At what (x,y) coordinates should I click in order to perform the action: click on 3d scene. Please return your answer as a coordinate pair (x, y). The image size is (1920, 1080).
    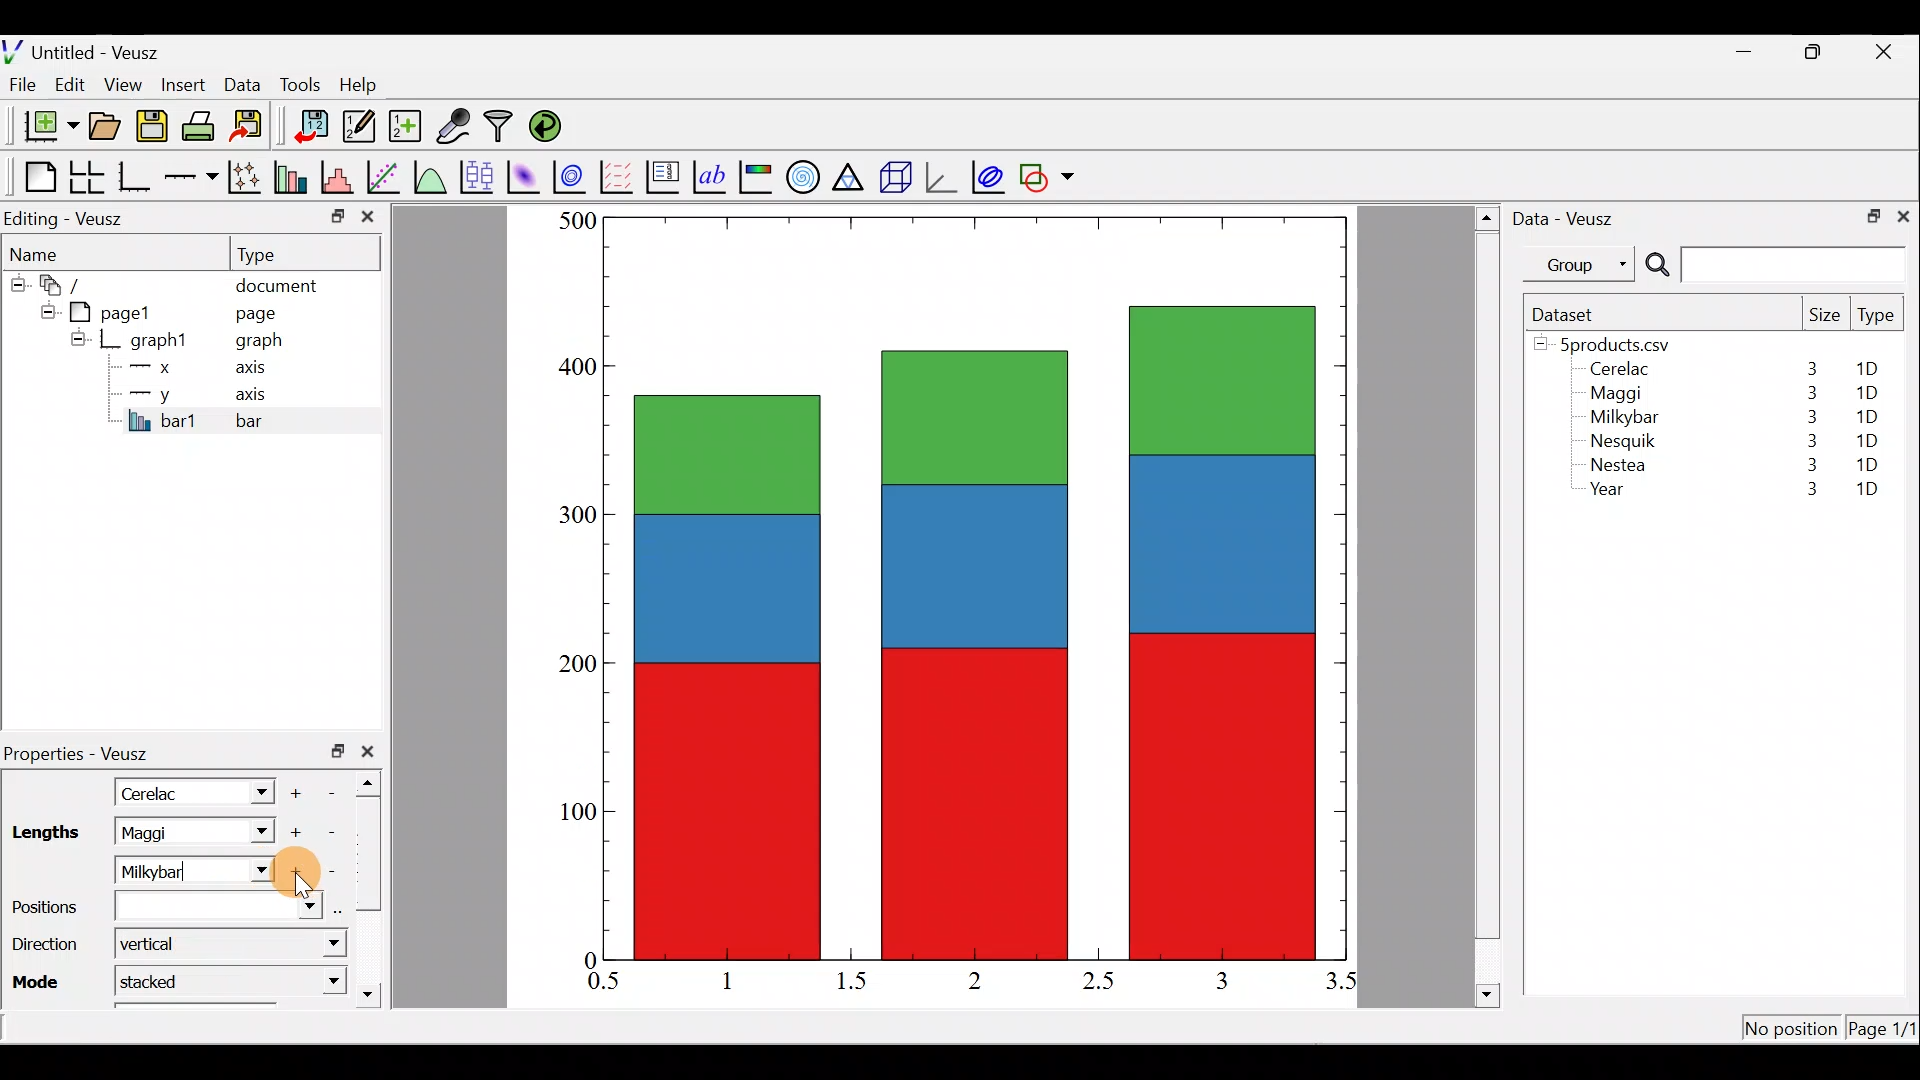
    Looking at the image, I should click on (894, 177).